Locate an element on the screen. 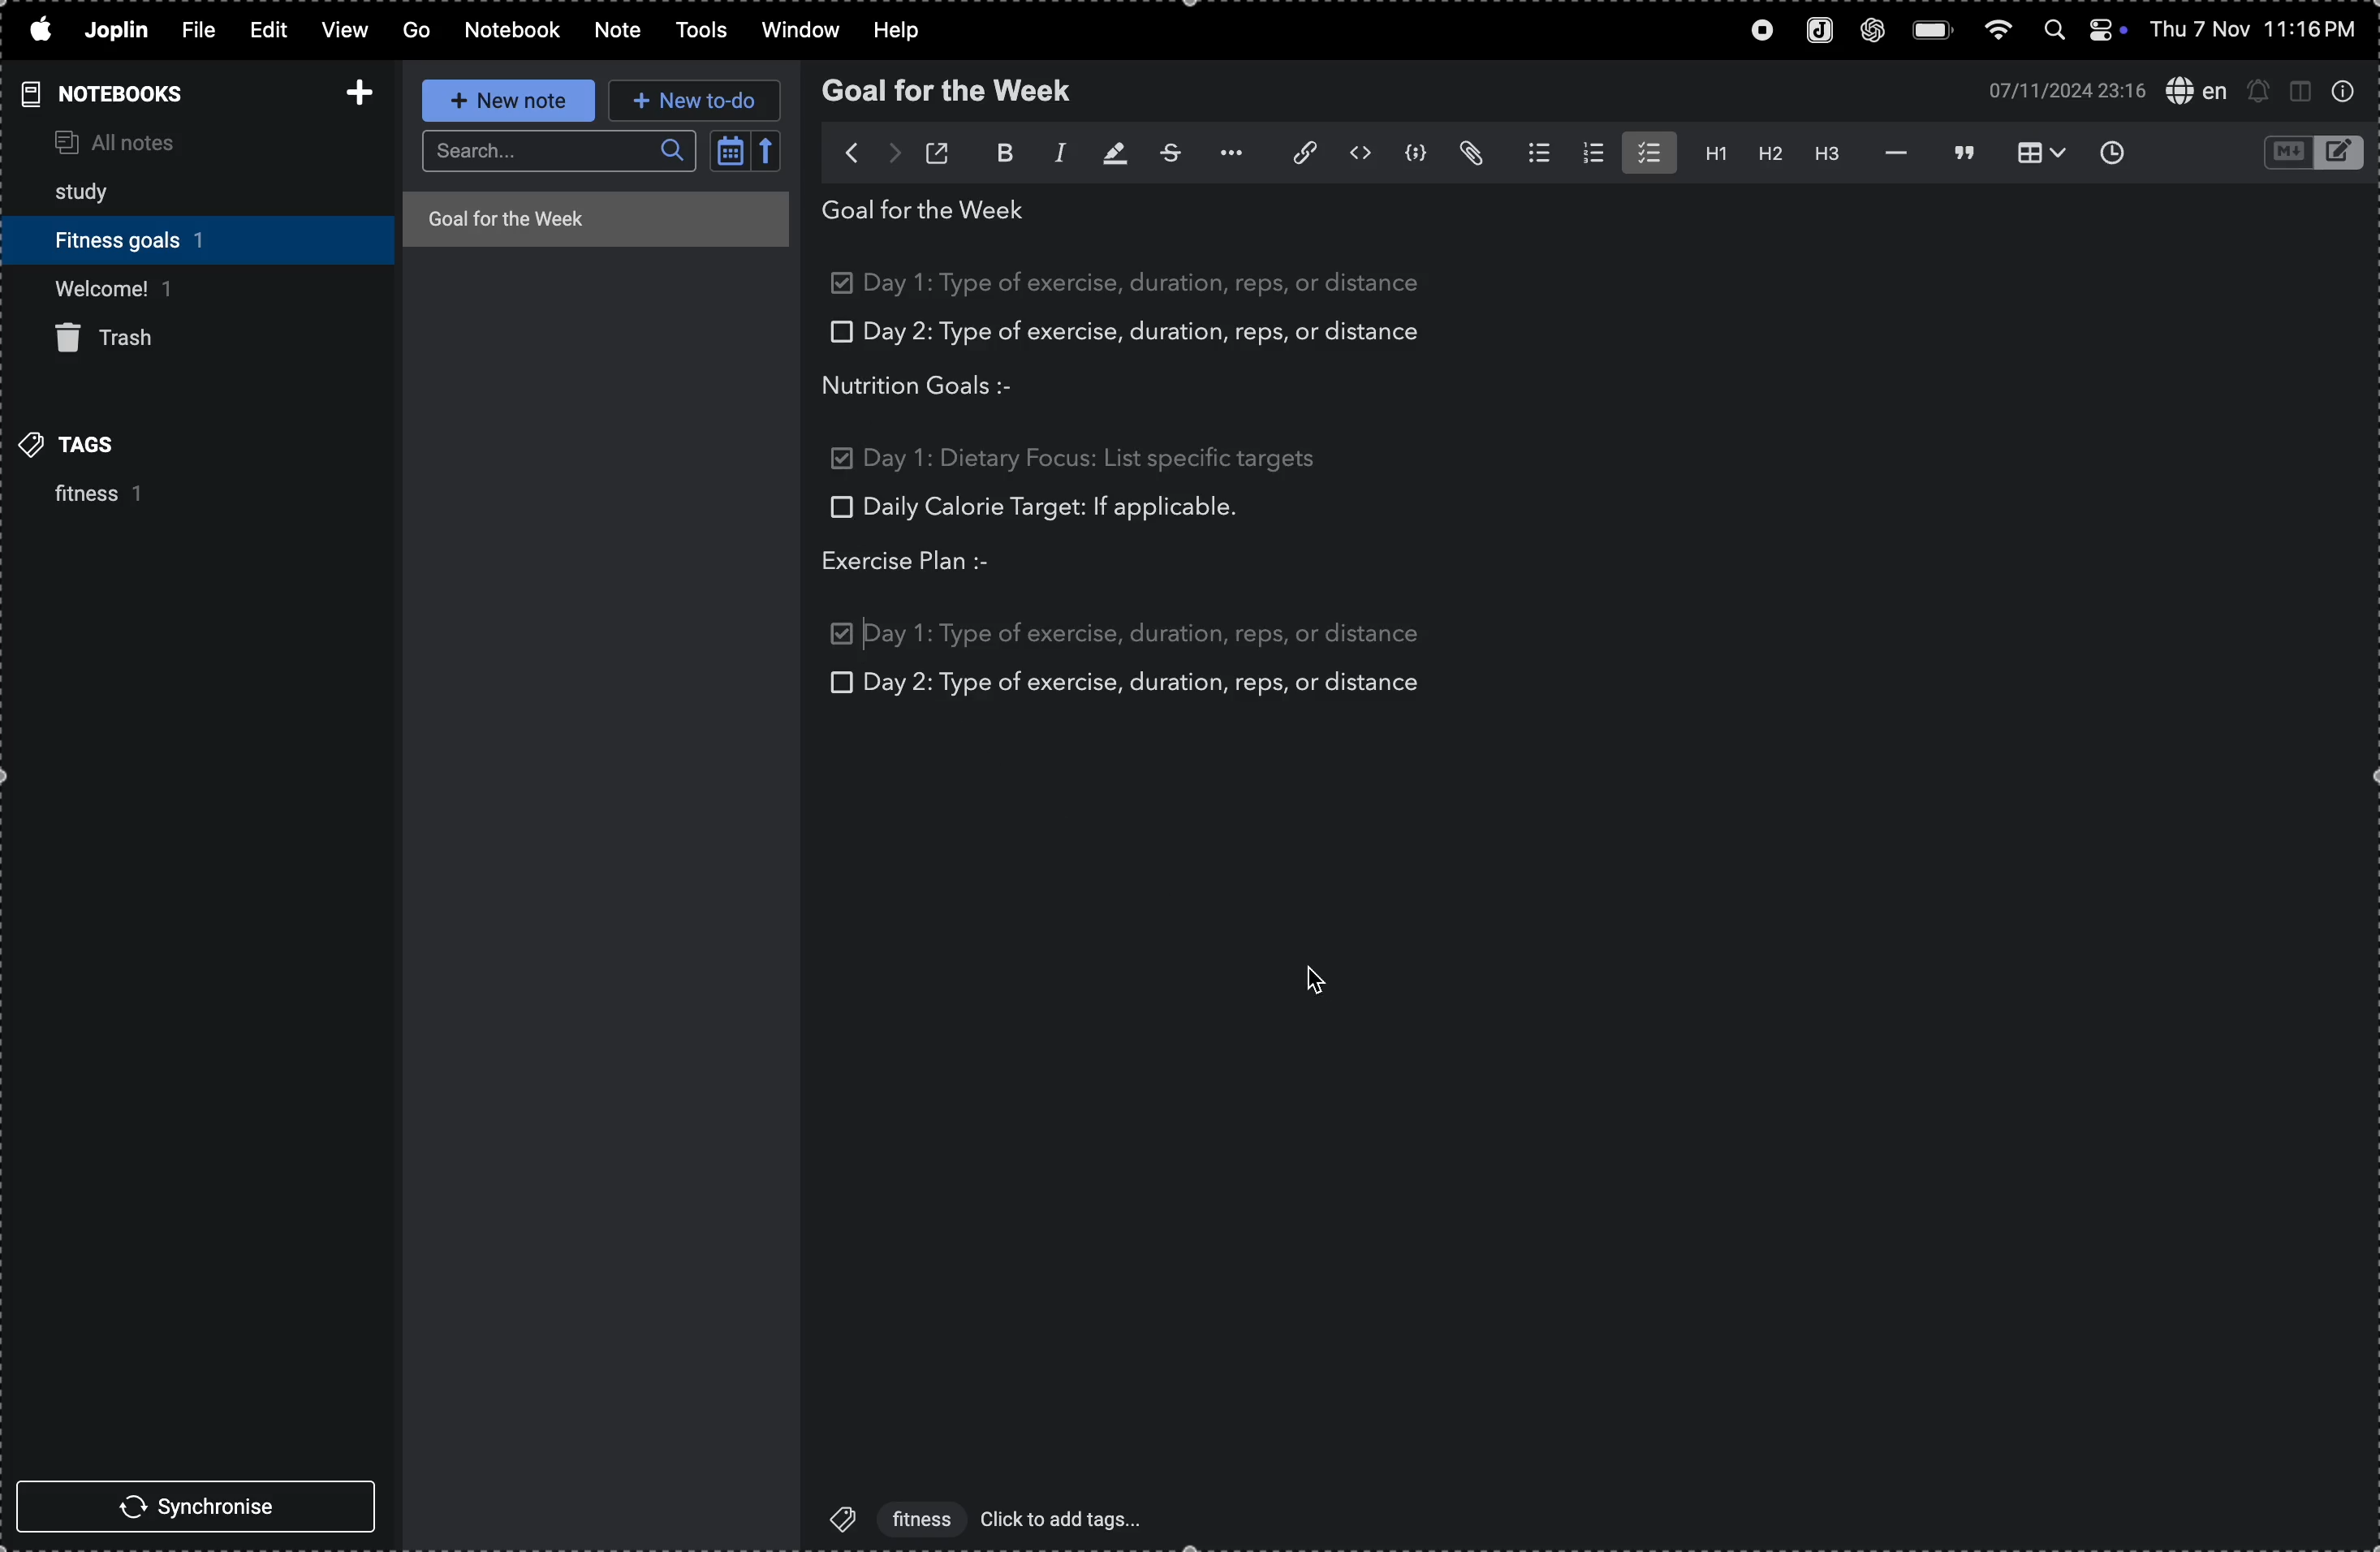  bullet list is located at coordinates (1530, 152).